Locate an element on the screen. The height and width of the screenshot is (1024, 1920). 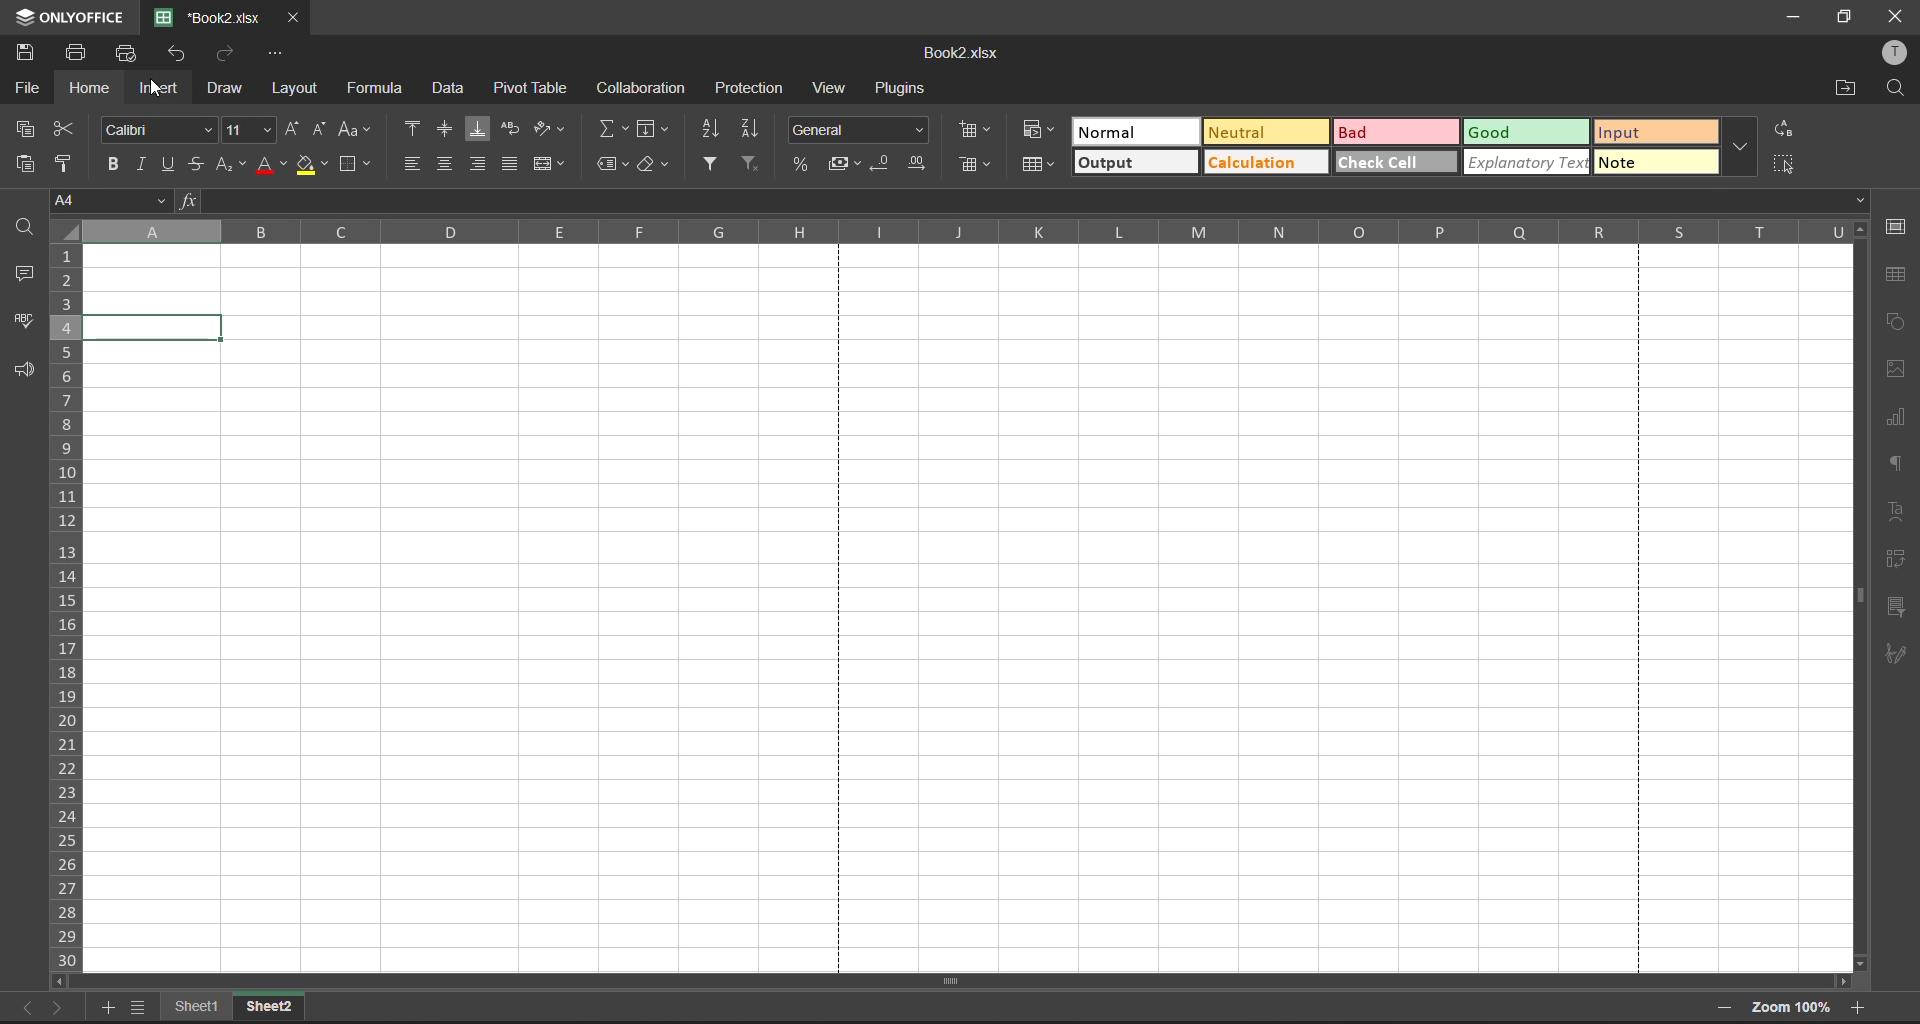
sub/superscript is located at coordinates (231, 165).